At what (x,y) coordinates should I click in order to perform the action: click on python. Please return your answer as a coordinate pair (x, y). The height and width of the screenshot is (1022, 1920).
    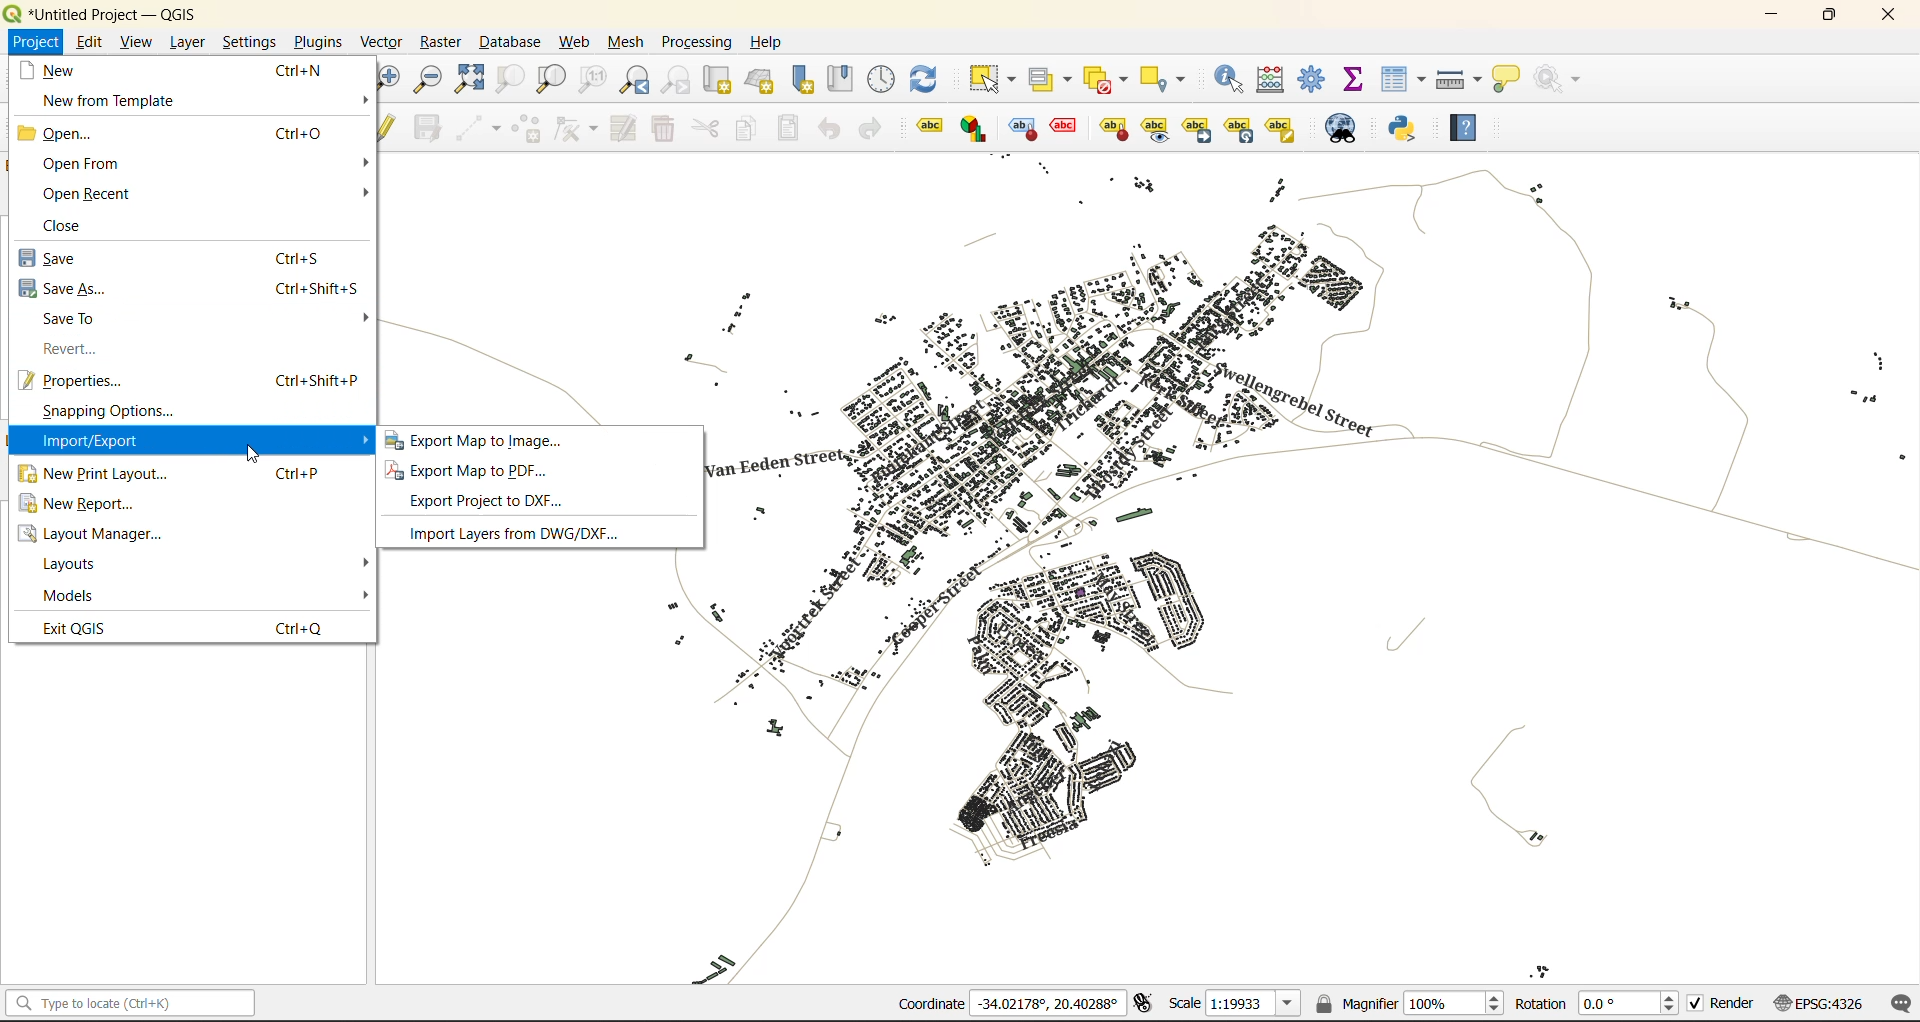
    Looking at the image, I should click on (1411, 130).